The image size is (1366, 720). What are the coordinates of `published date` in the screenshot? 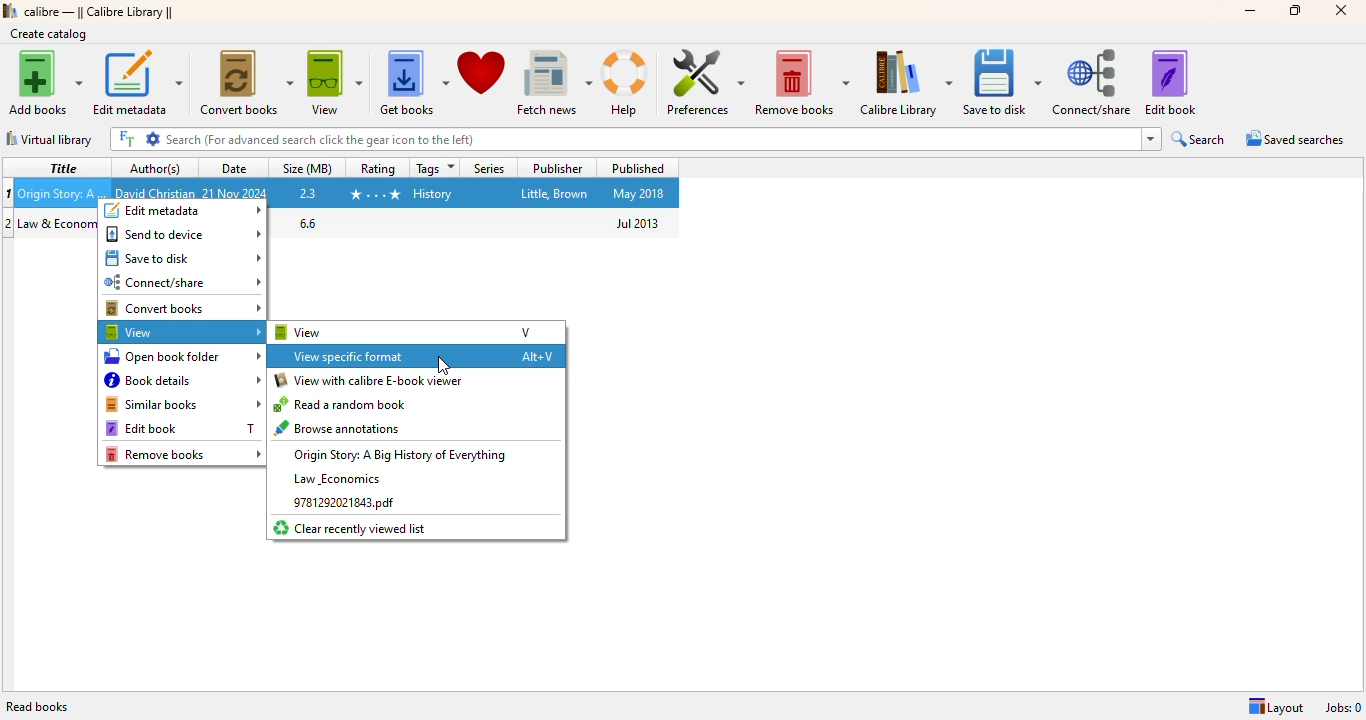 It's located at (638, 194).